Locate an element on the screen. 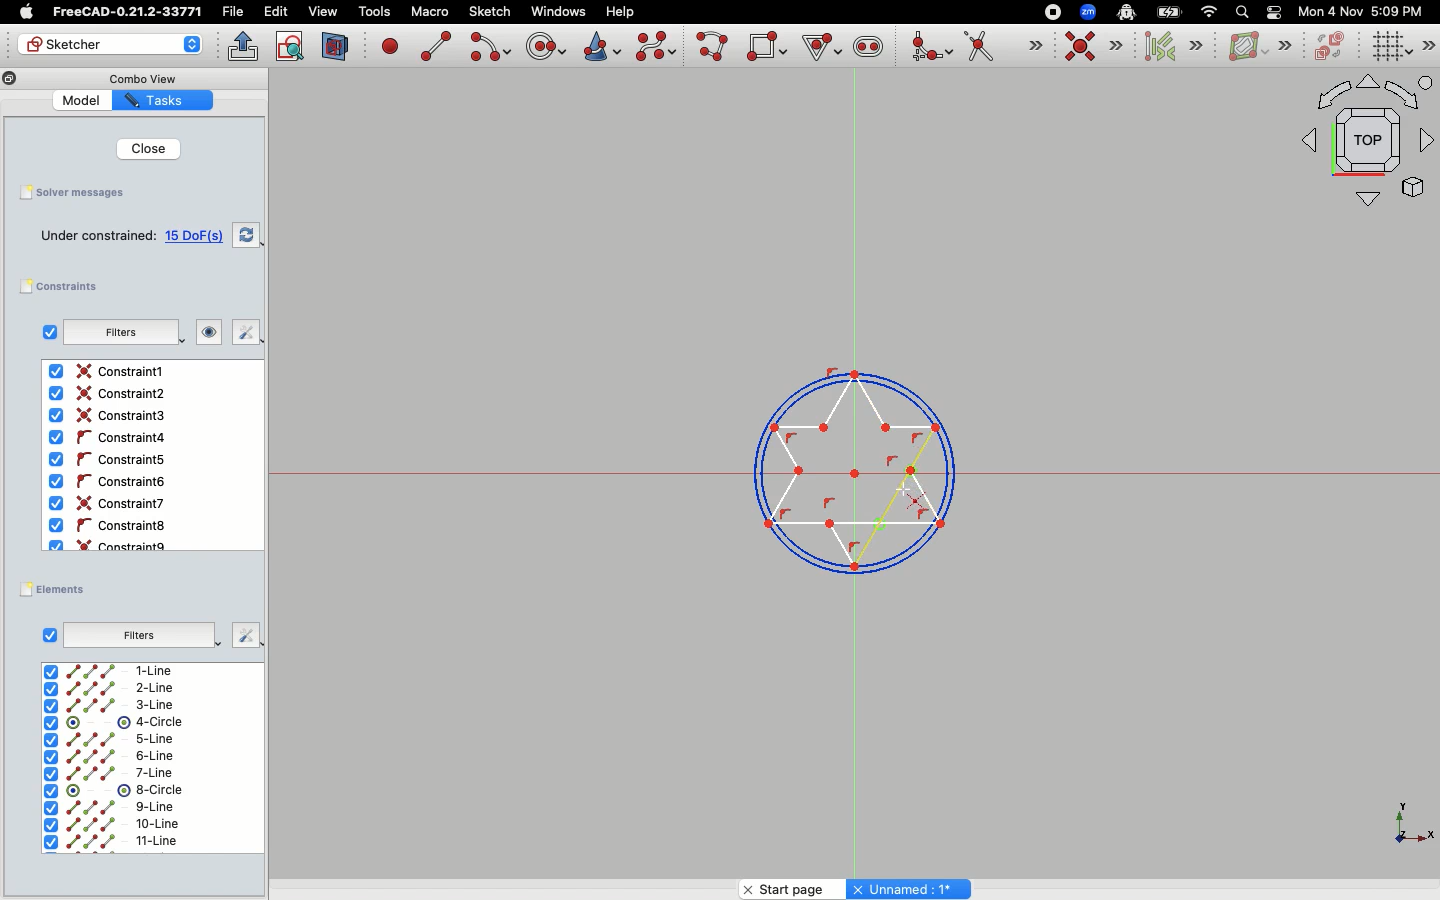 The width and height of the screenshot is (1440, 900). Network is located at coordinates (1210, 12).